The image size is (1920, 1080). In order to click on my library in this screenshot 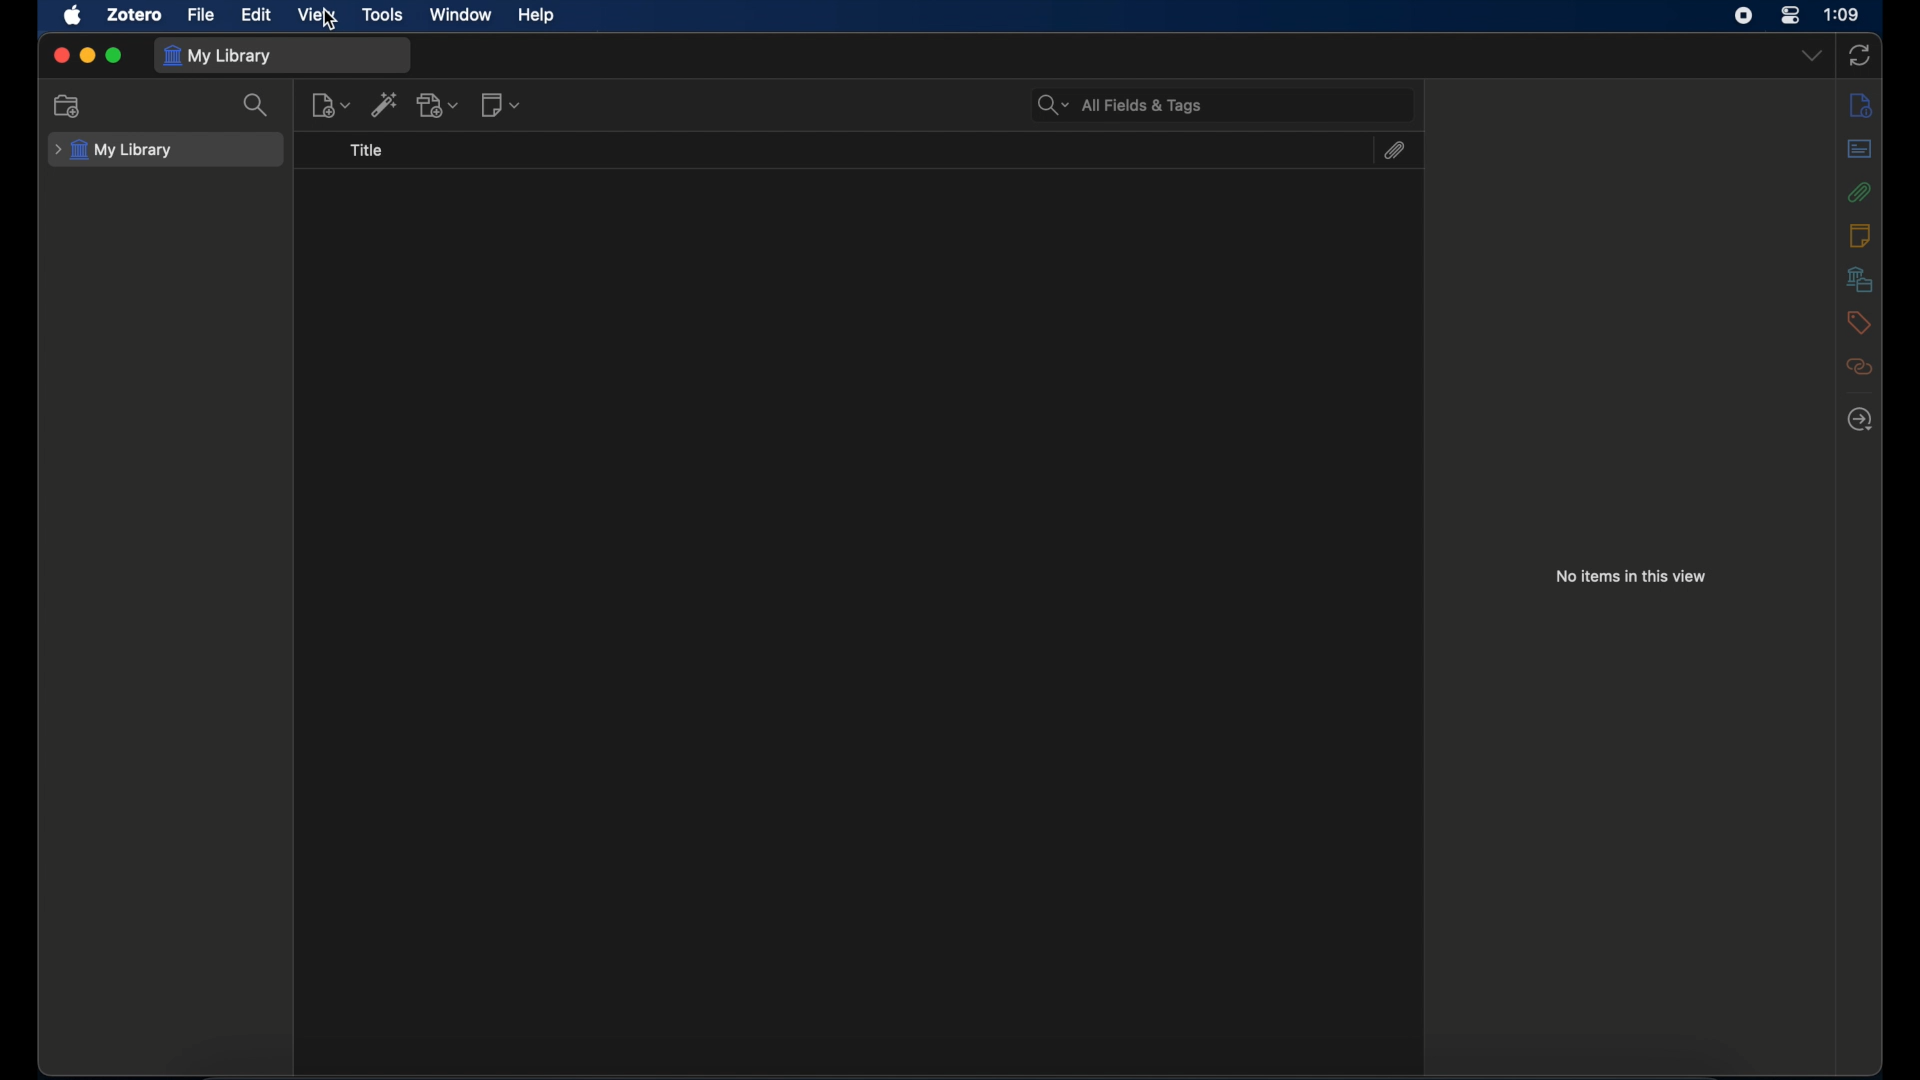, I will do `click(114, 149)`.